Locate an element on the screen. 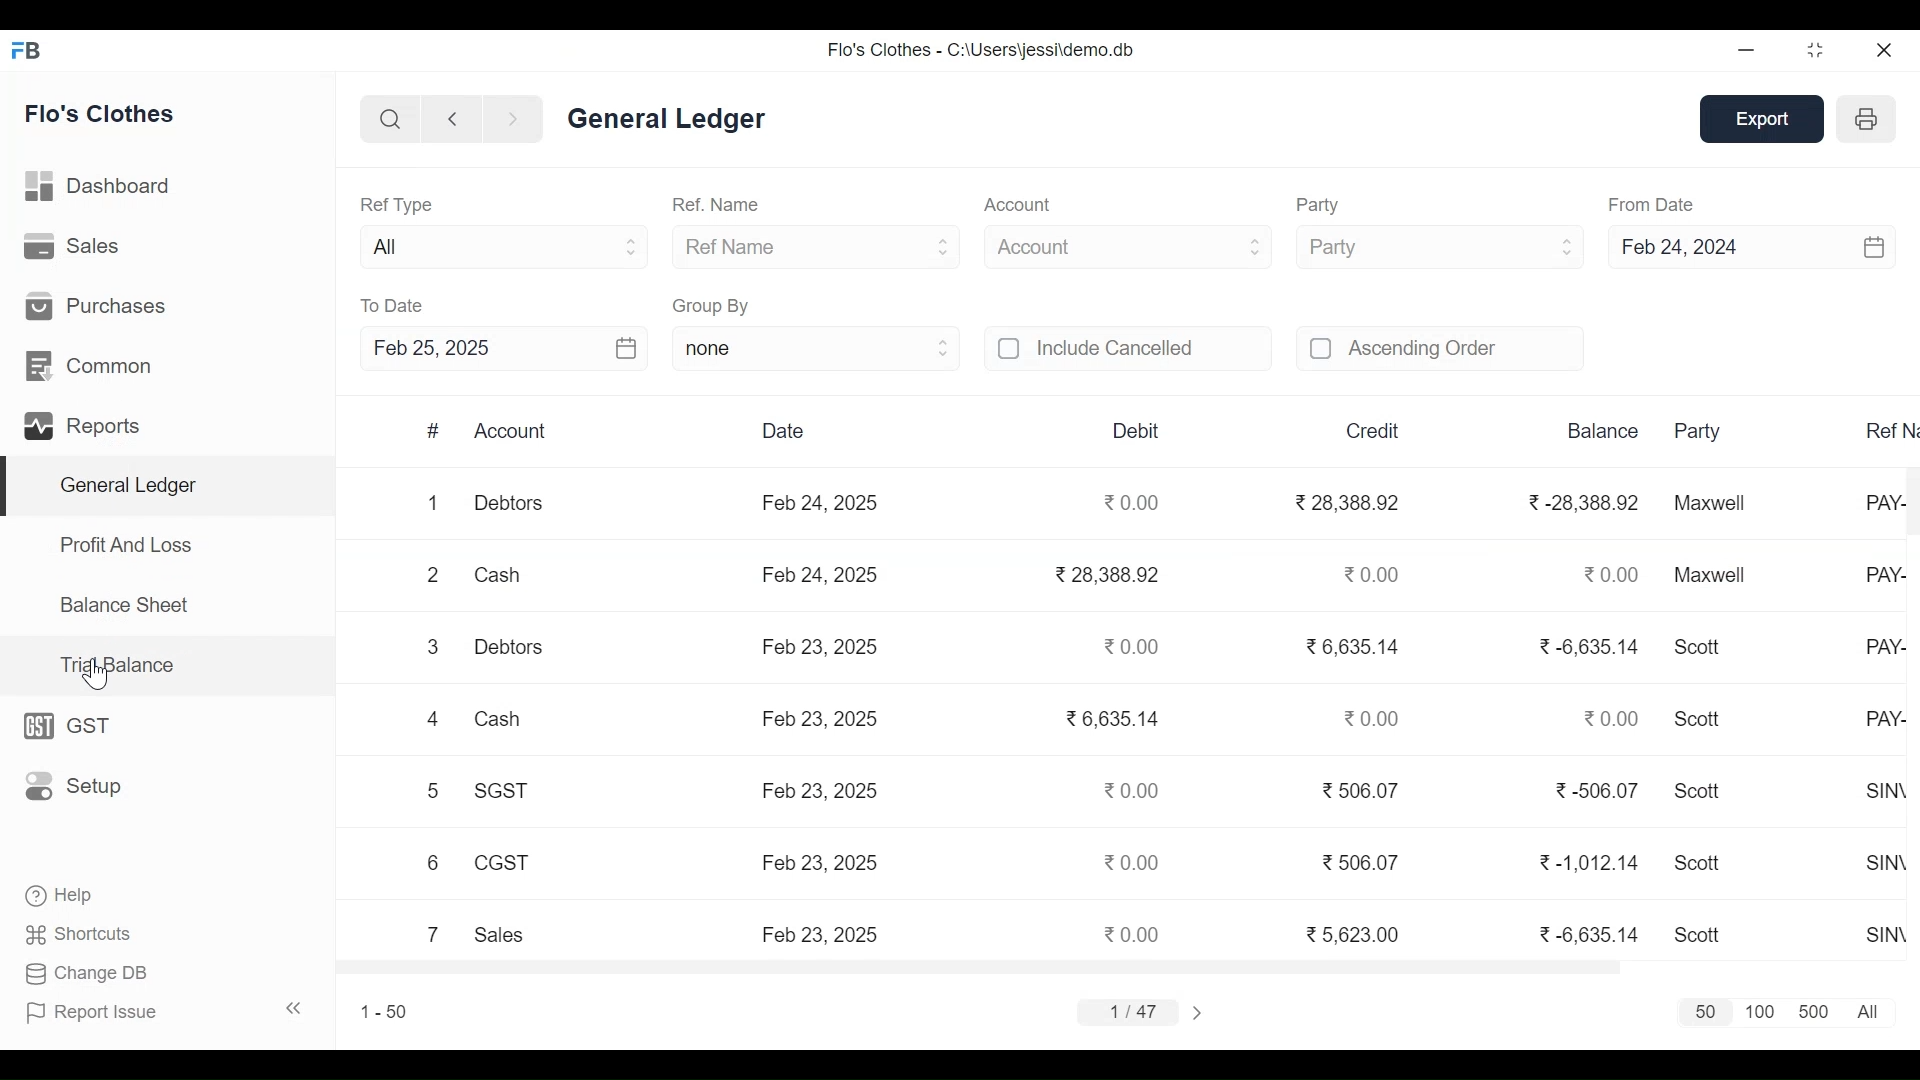  Purchases is located at coordinates (97, 306).